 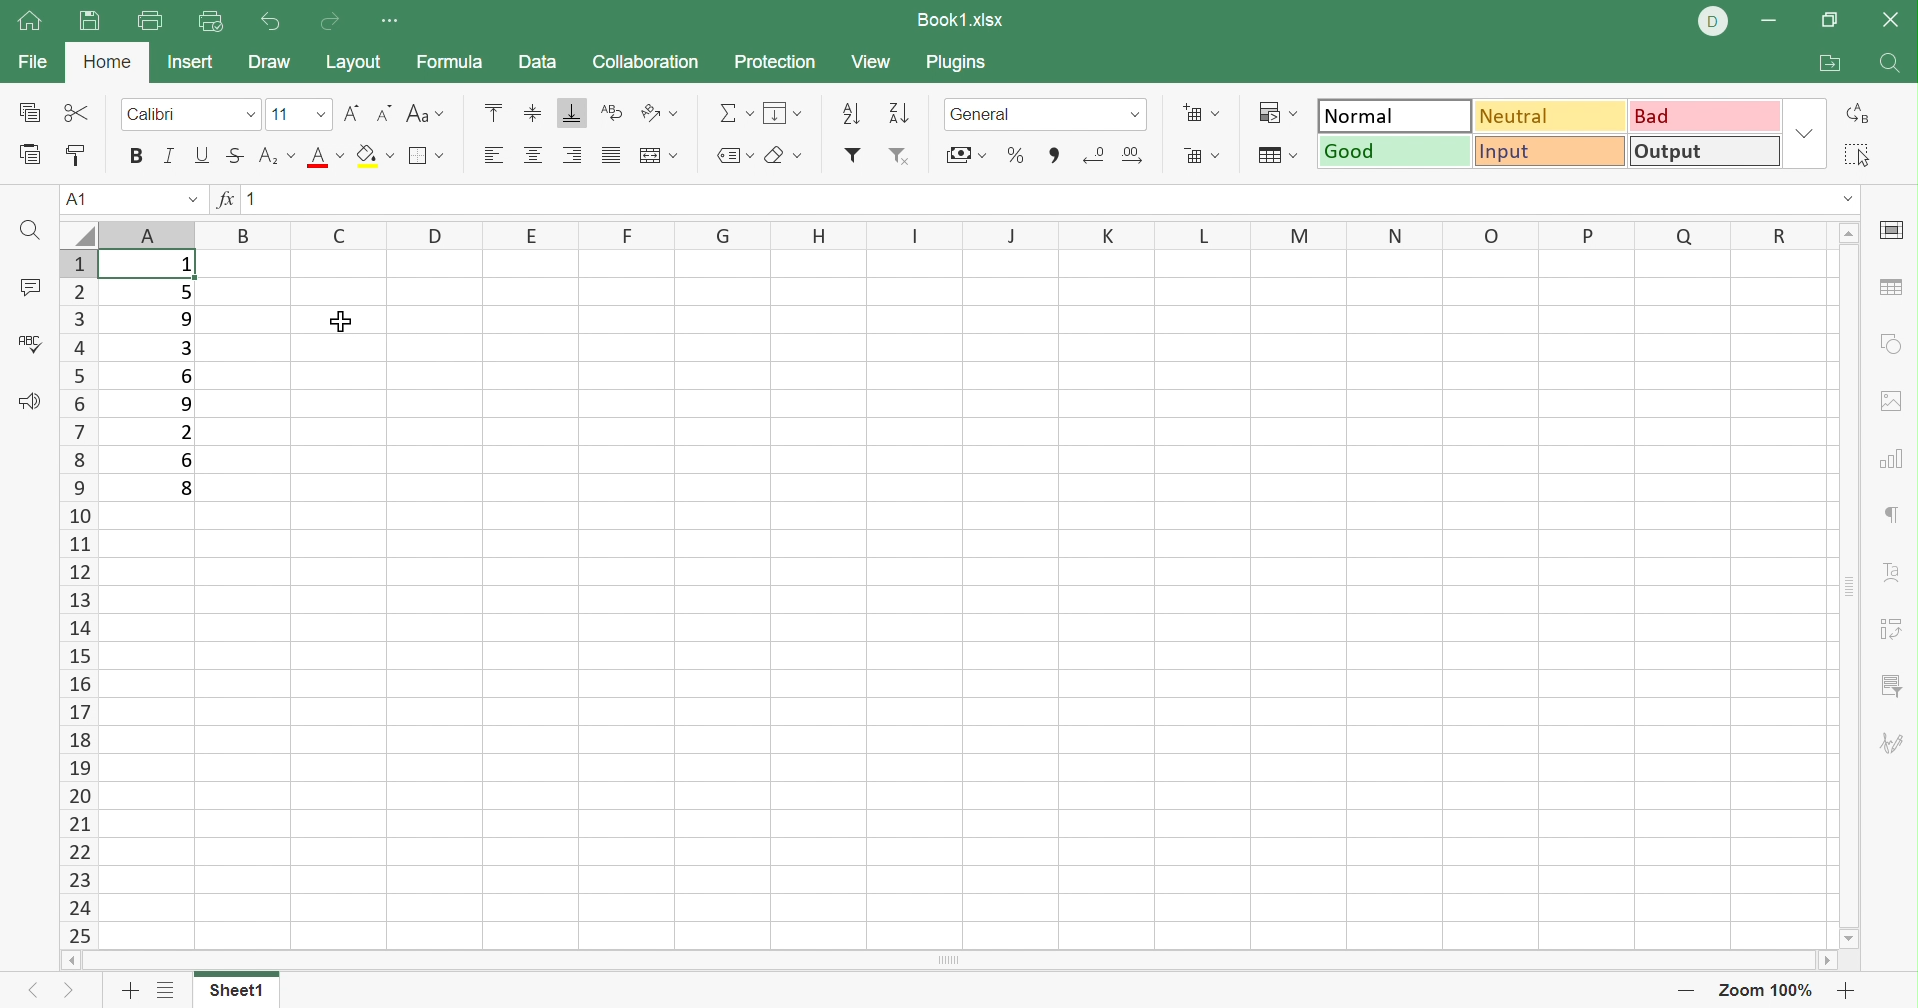 What do you see at coordinates (612, 112) in the screenshot?
I see `Wrap Text` at bounding box center [612, 112].